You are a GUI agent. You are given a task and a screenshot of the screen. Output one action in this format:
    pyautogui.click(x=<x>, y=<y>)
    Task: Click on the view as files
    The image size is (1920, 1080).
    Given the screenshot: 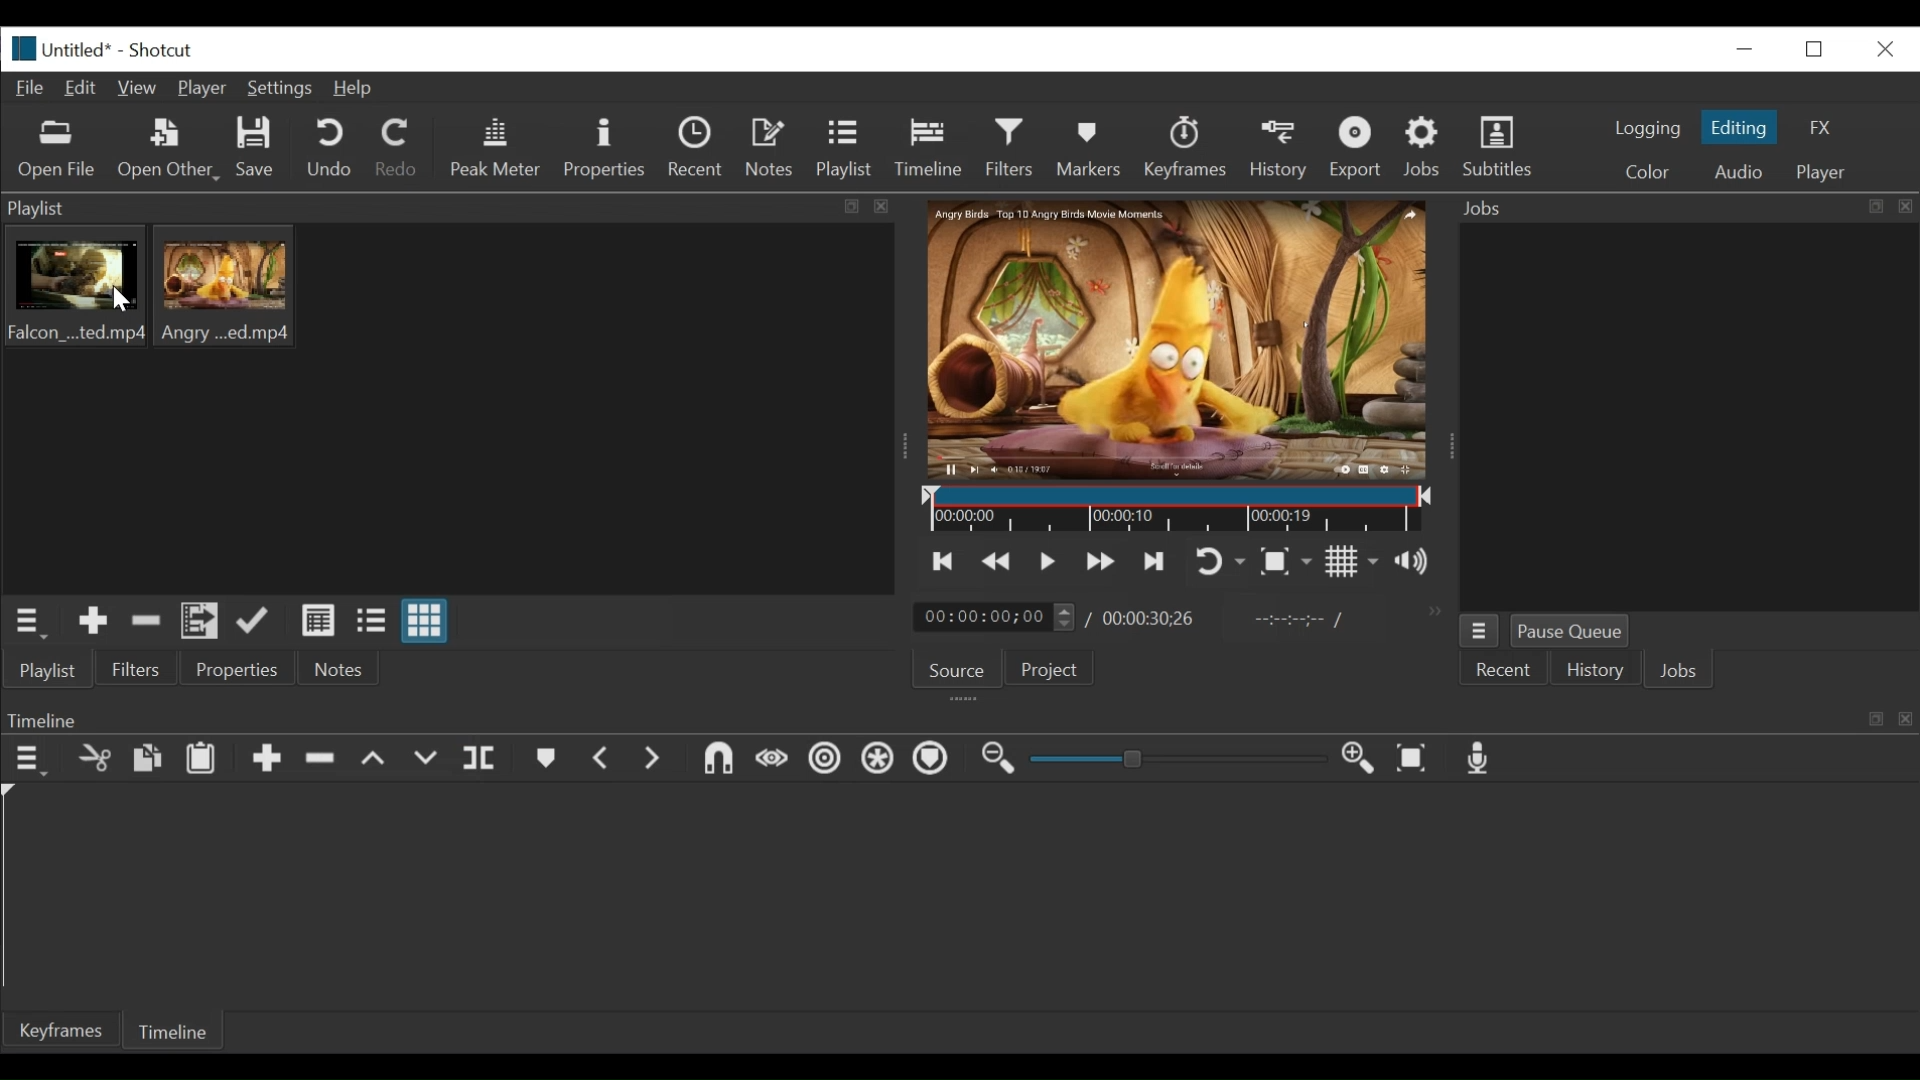 What is the action you would take?
    pyautogui.click(x=373, y=620)
    